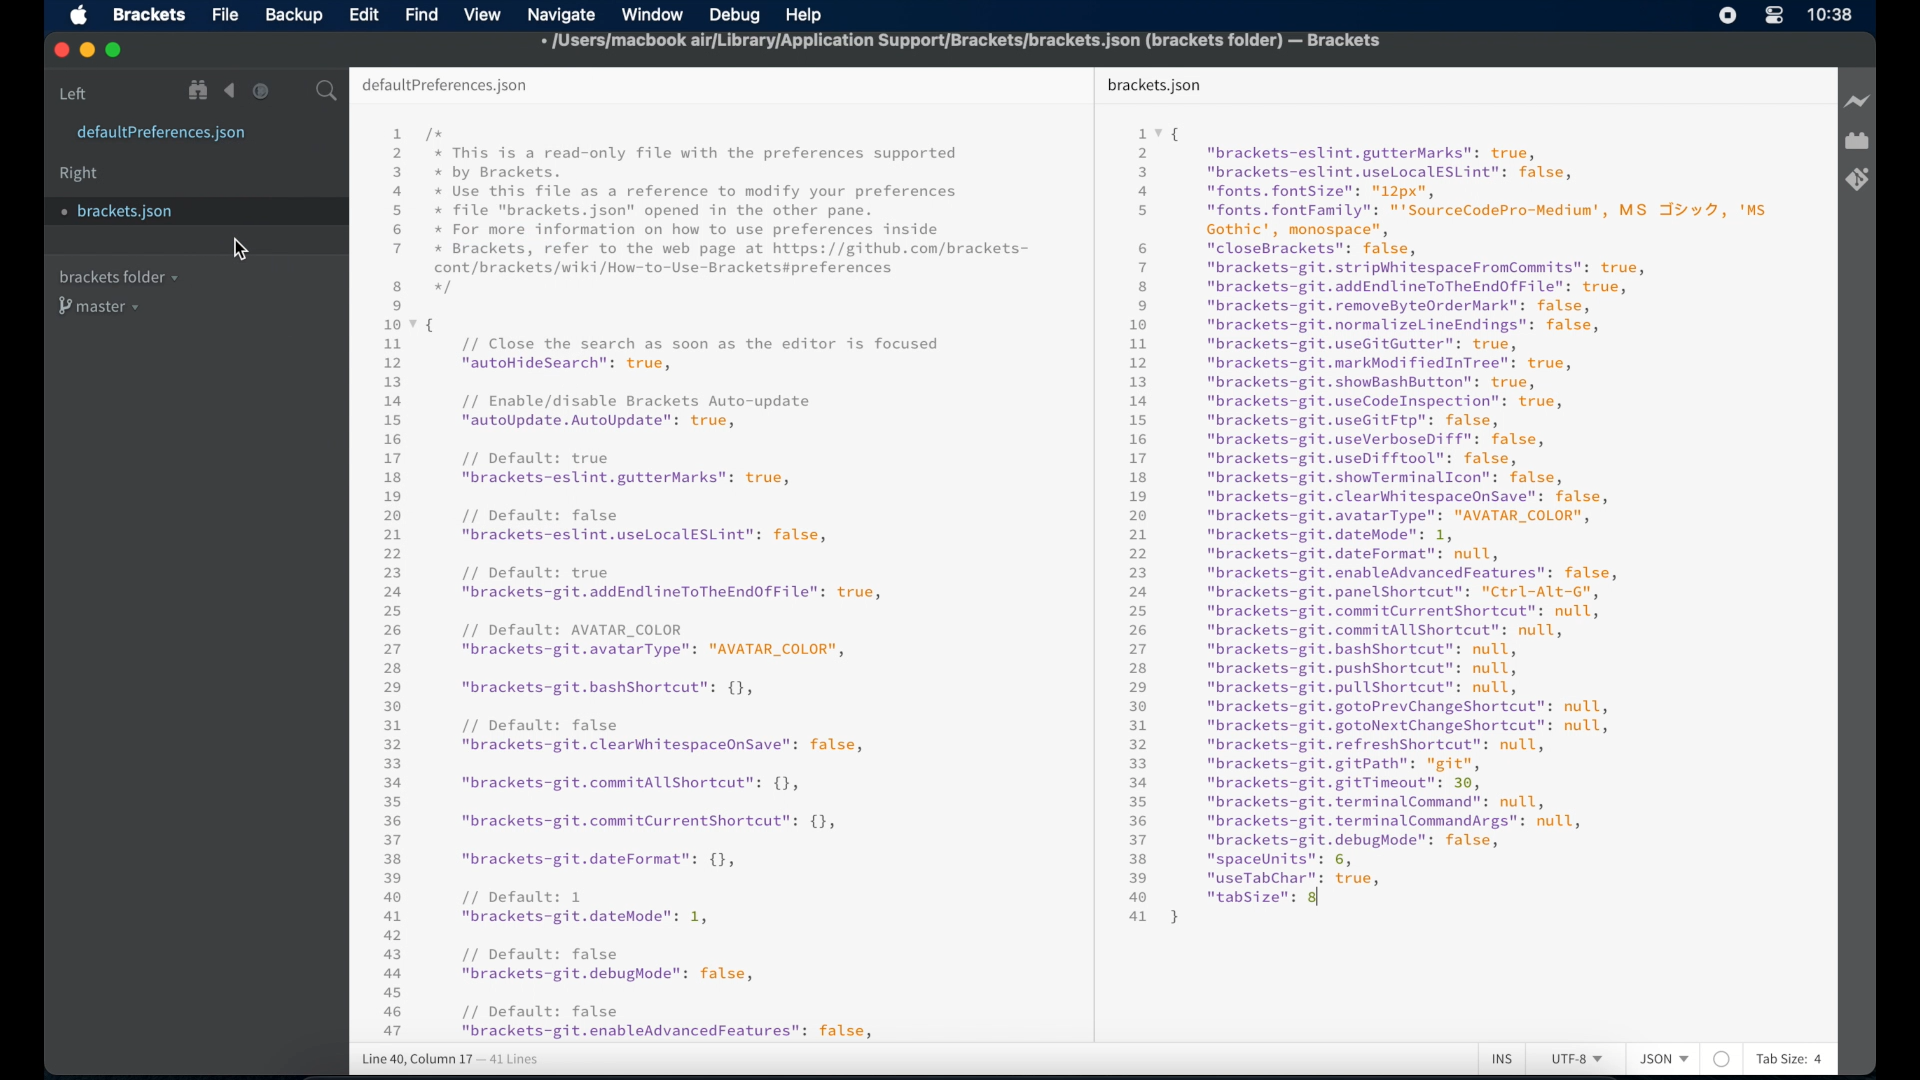  I want to click on debug, so click(735, 15).